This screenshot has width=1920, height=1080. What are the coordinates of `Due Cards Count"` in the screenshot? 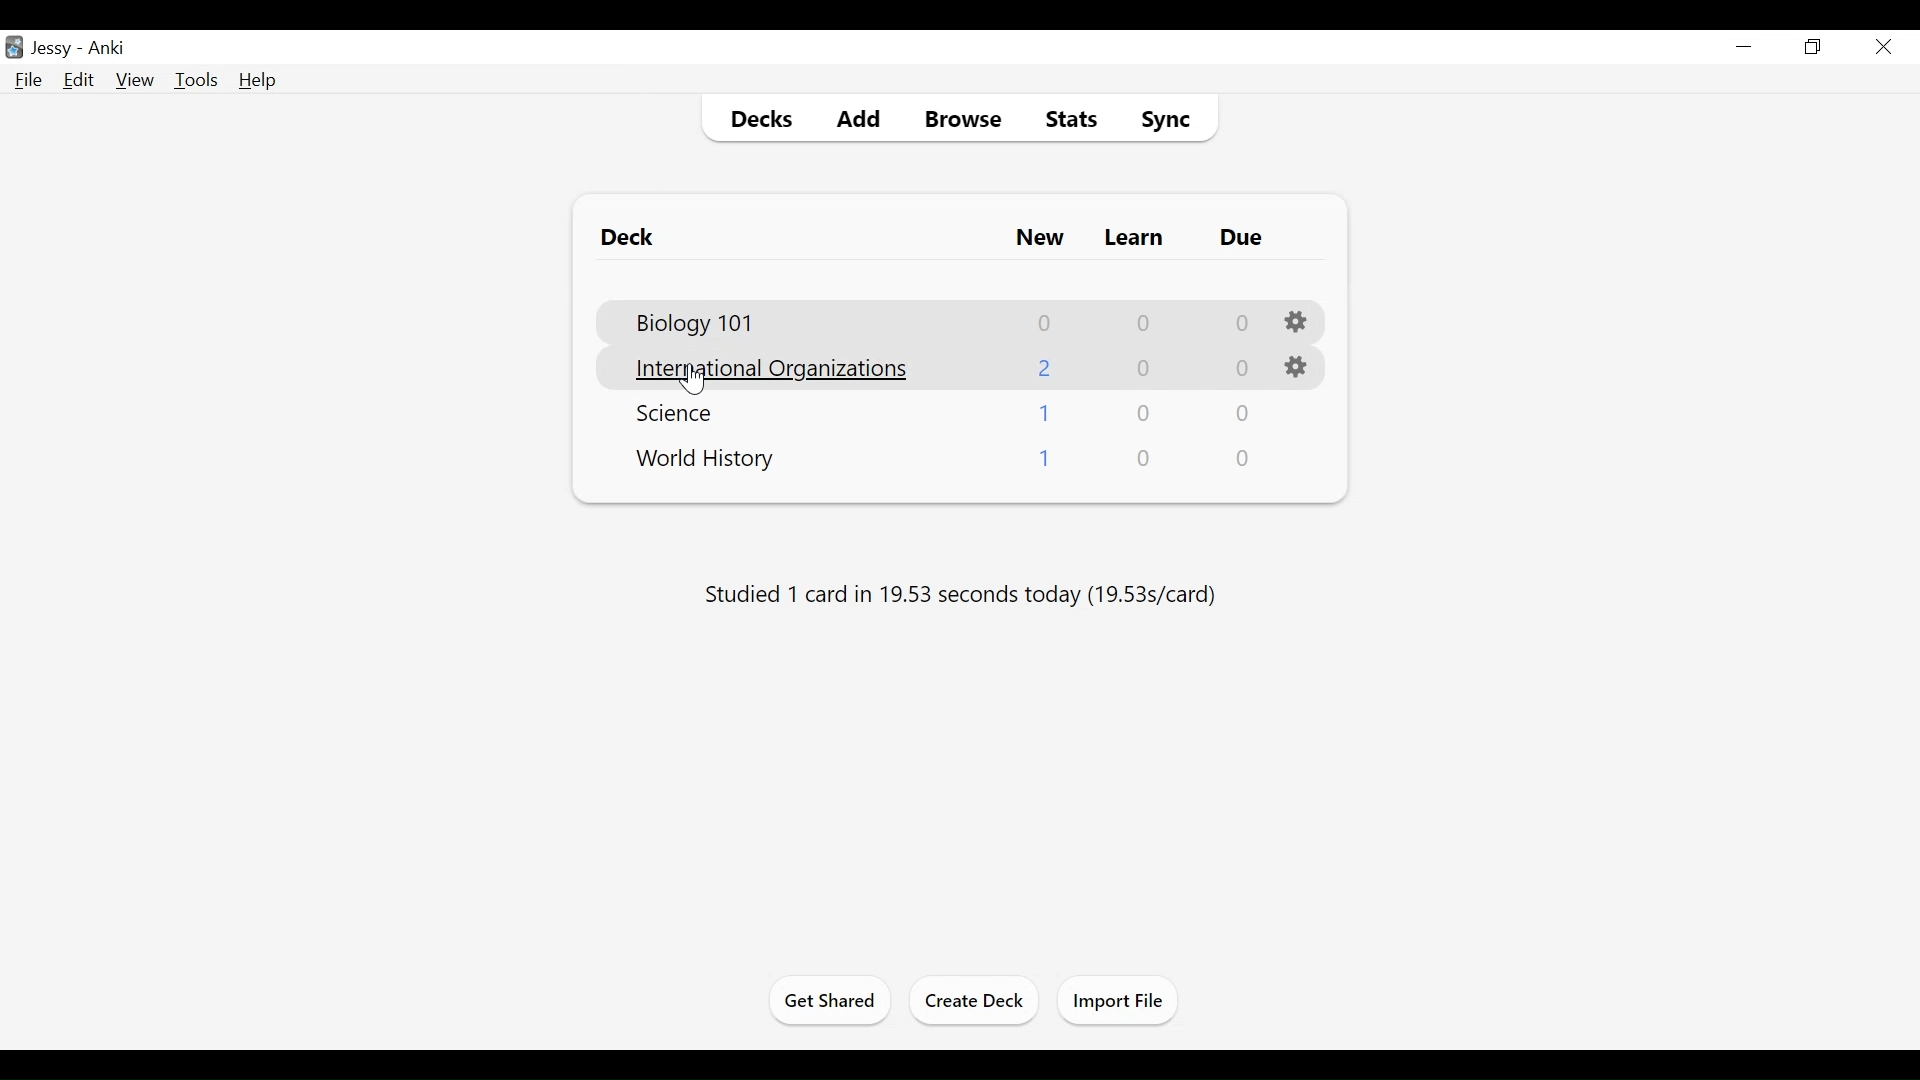 It's located at (1245, 460).